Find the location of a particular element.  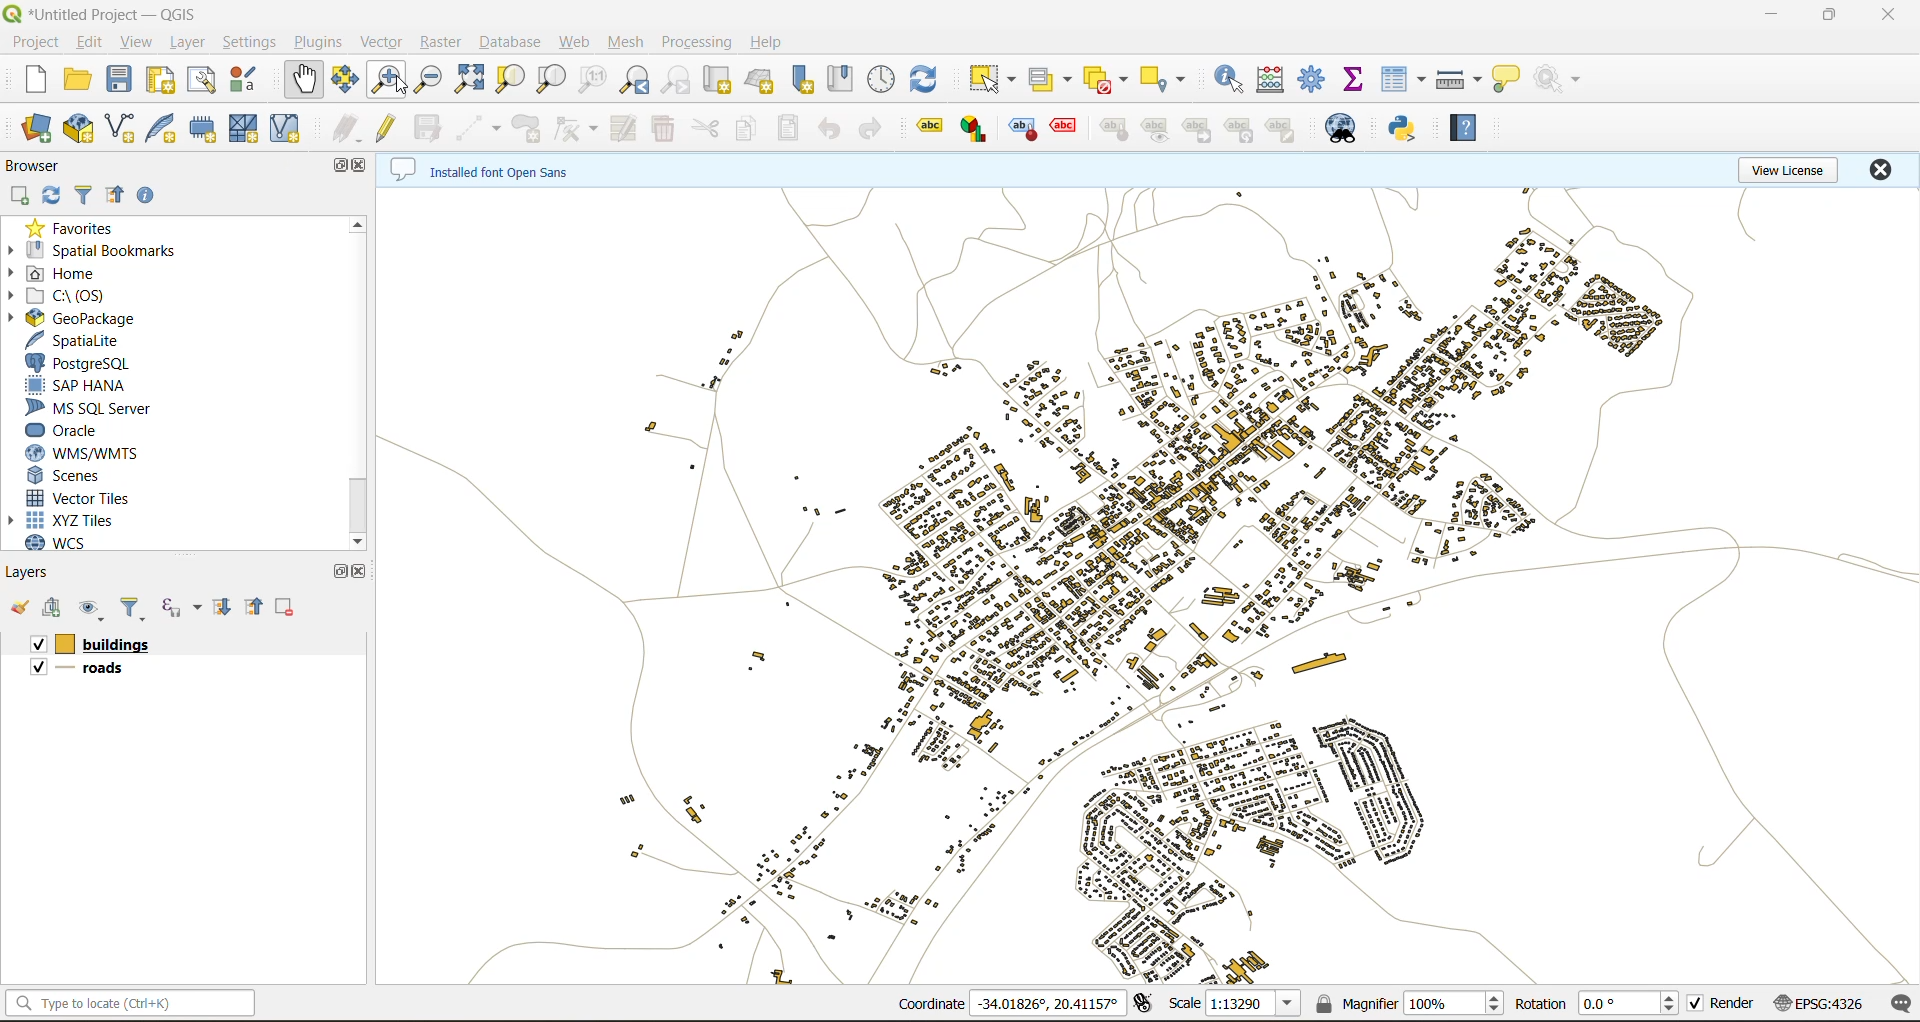

toolbox is located at coordinates (1315, 80).